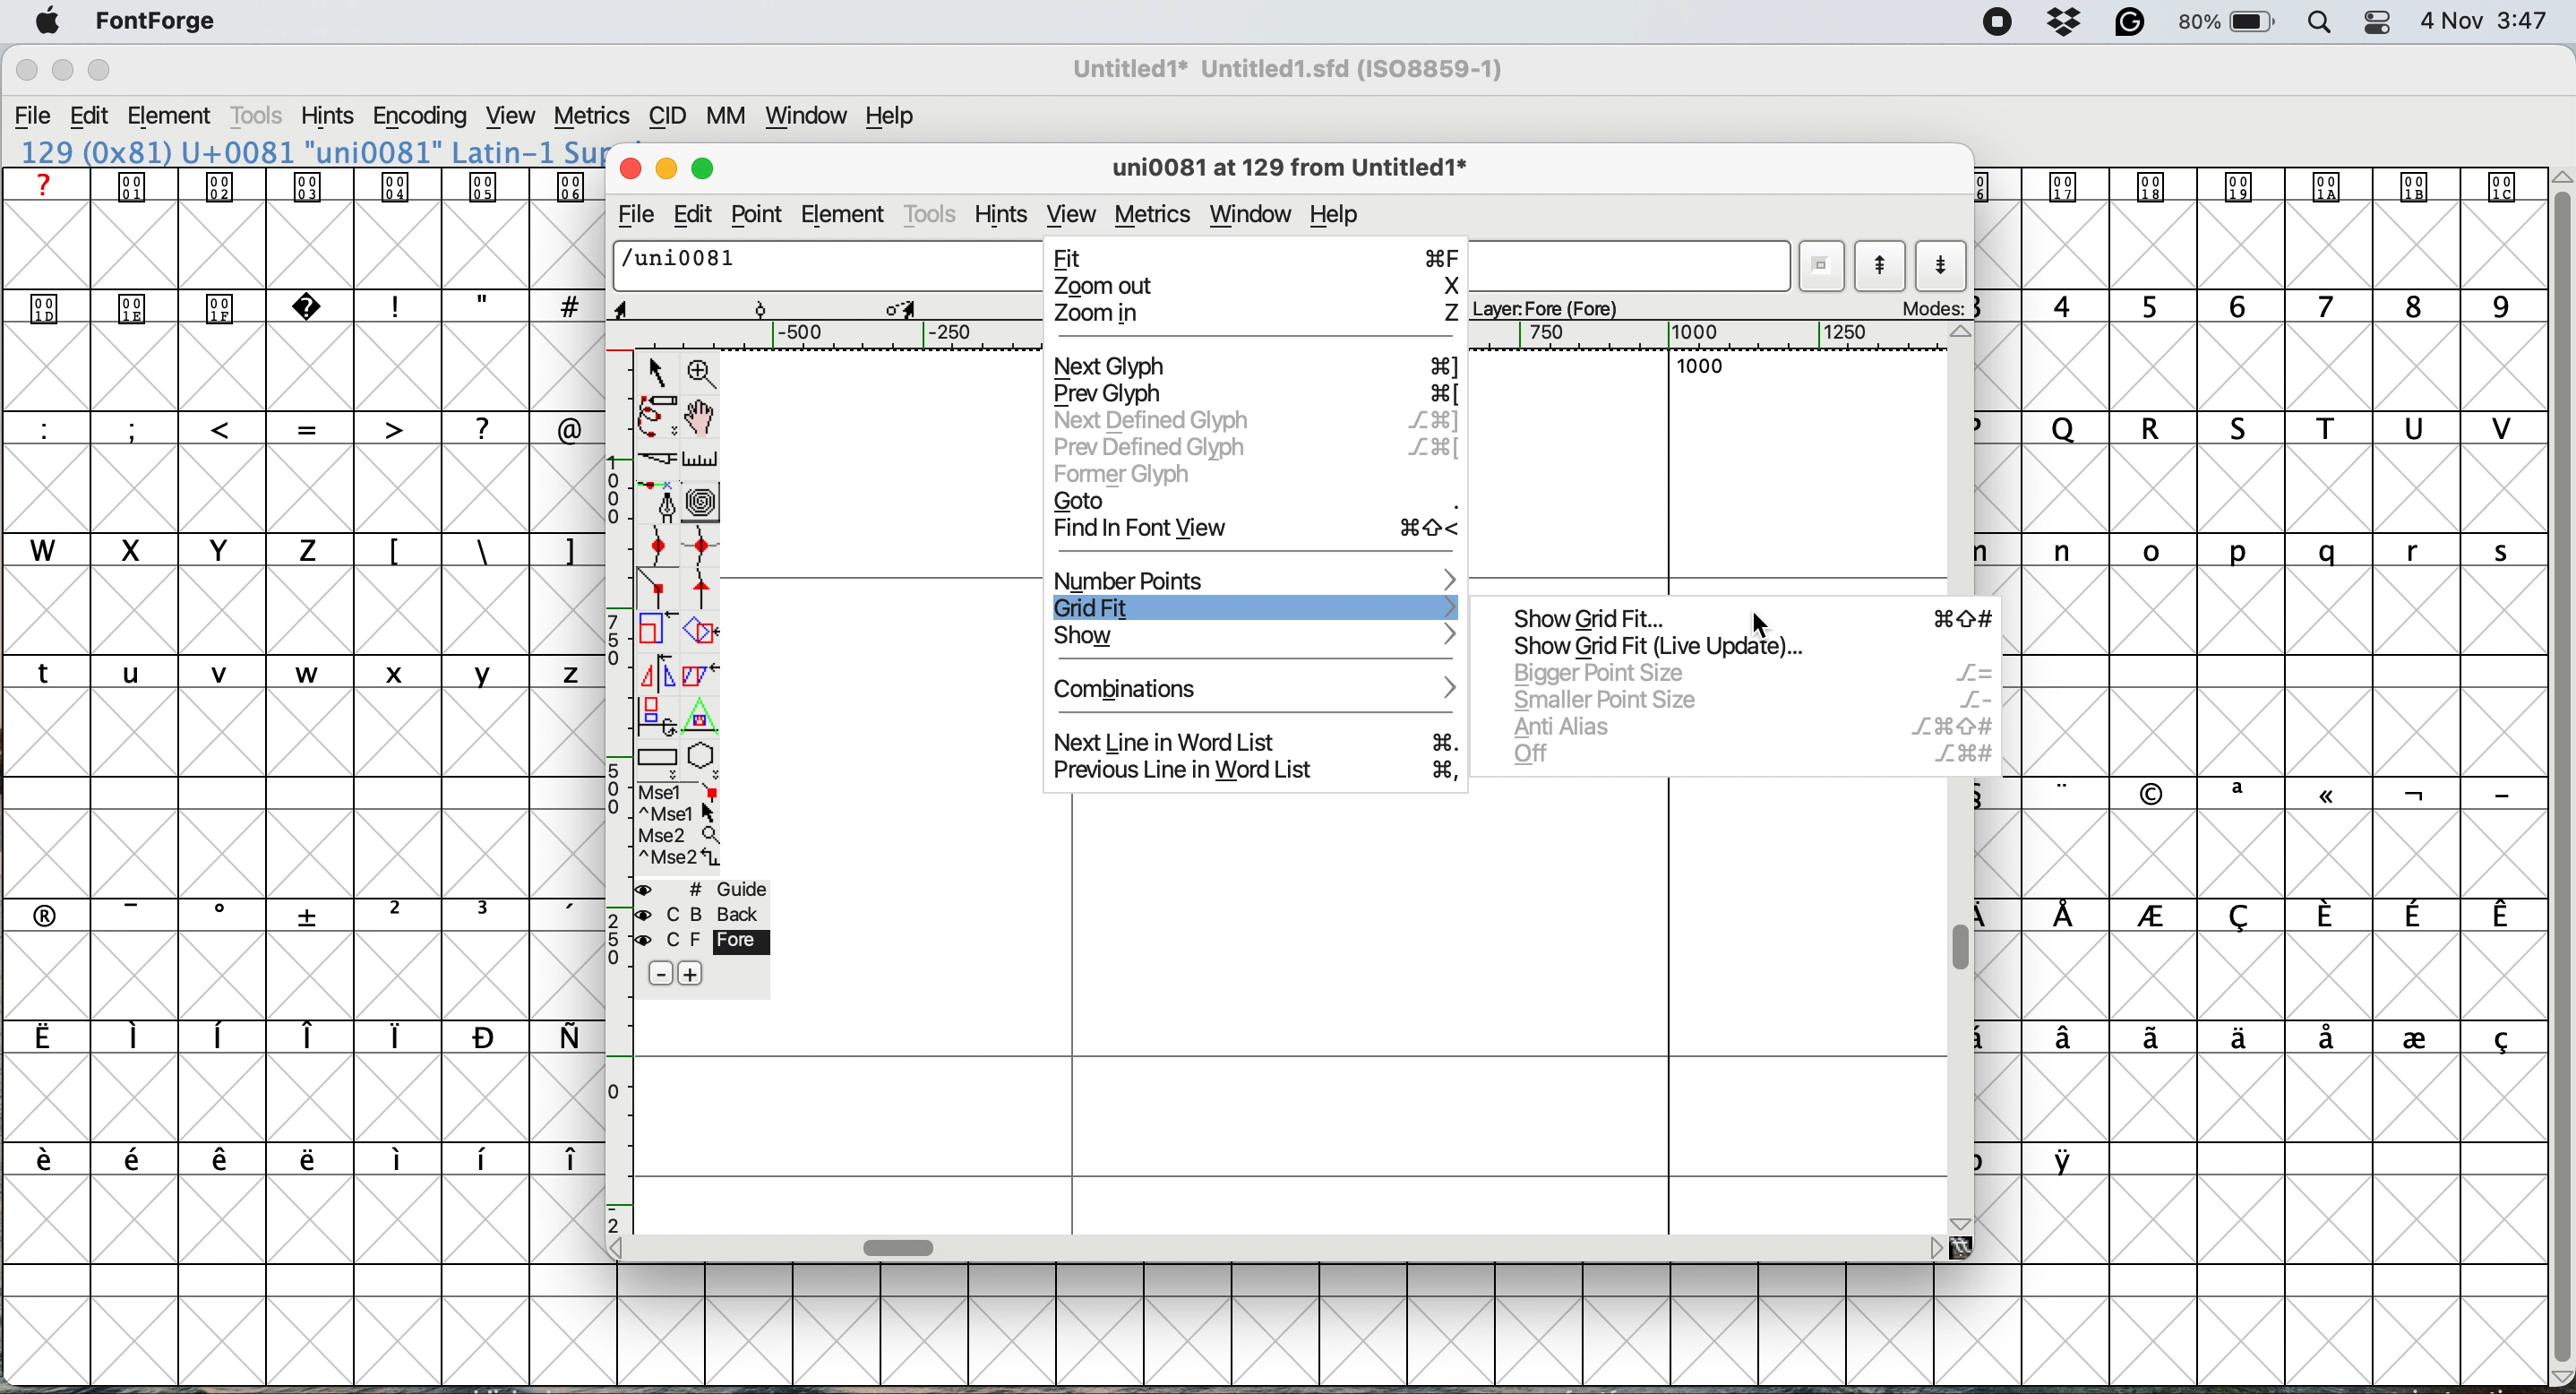 This screenshot has width=2576, height=1394. I want to click on MM, so click(727, 117).